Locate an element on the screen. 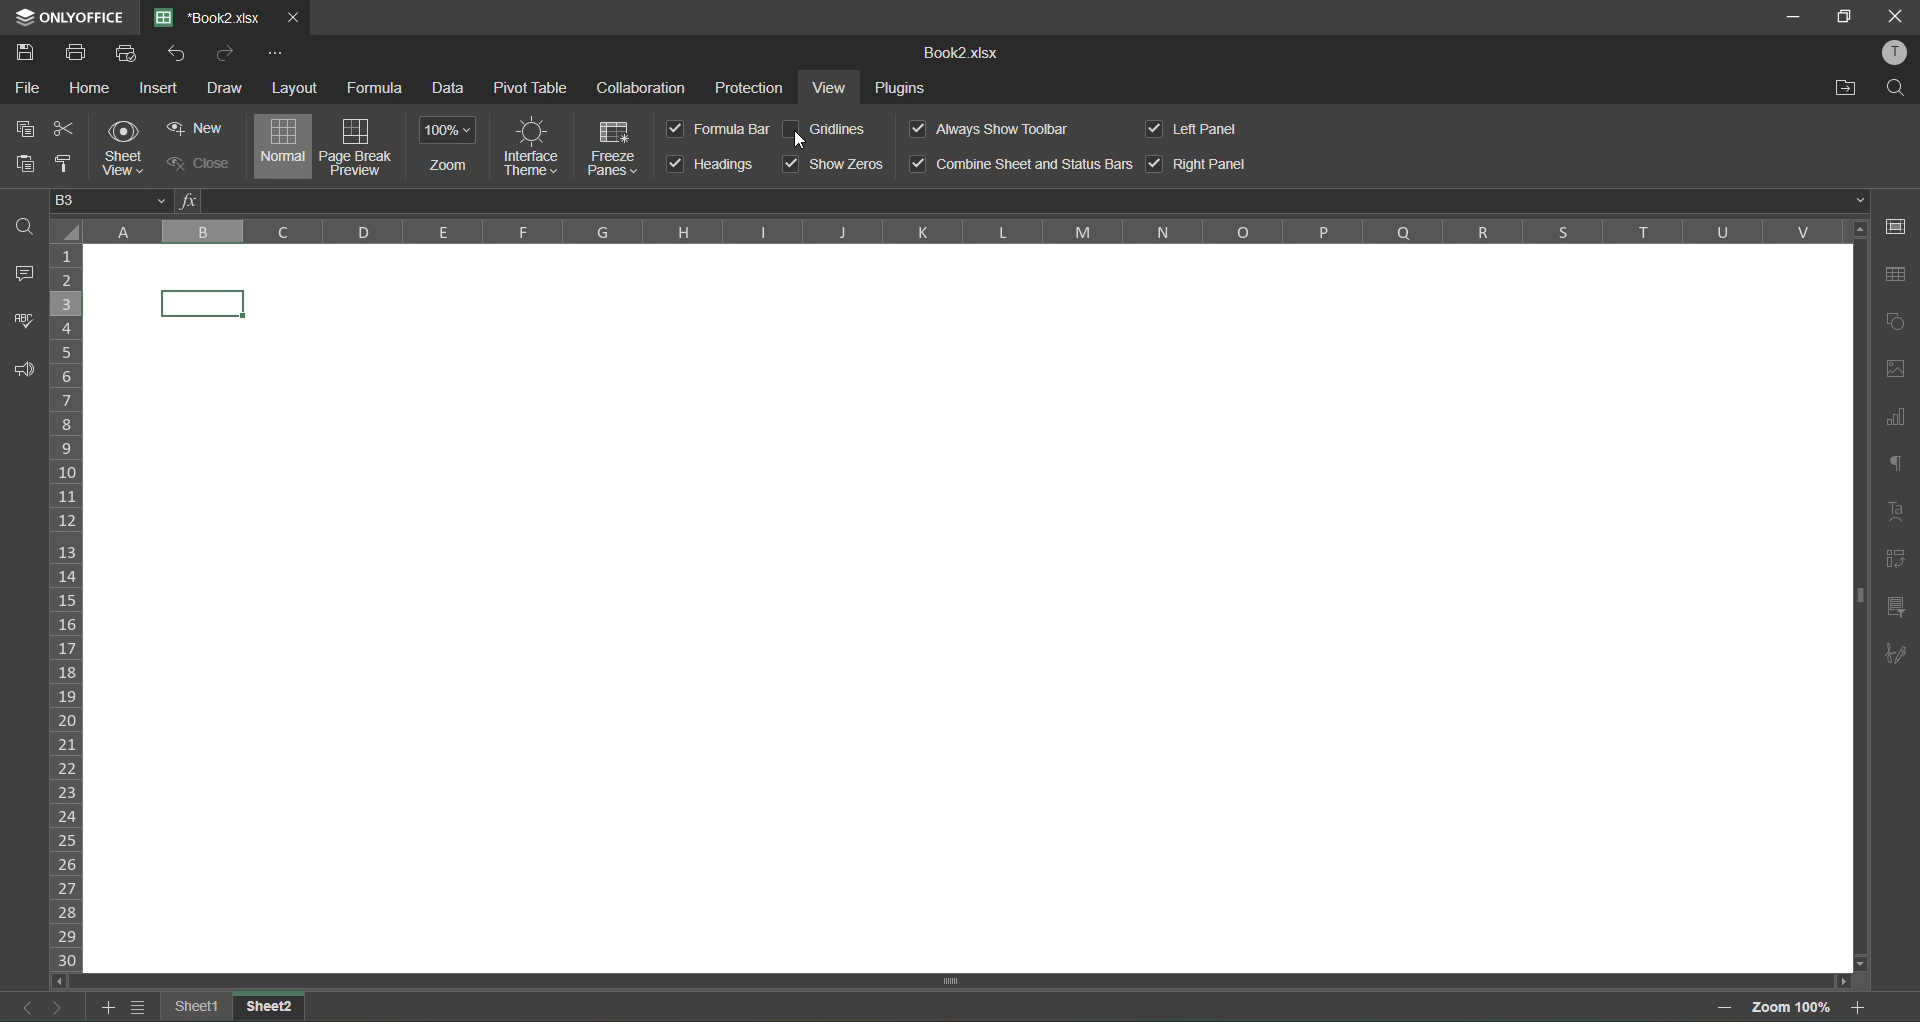  copy is located at coordinates (19, 130).